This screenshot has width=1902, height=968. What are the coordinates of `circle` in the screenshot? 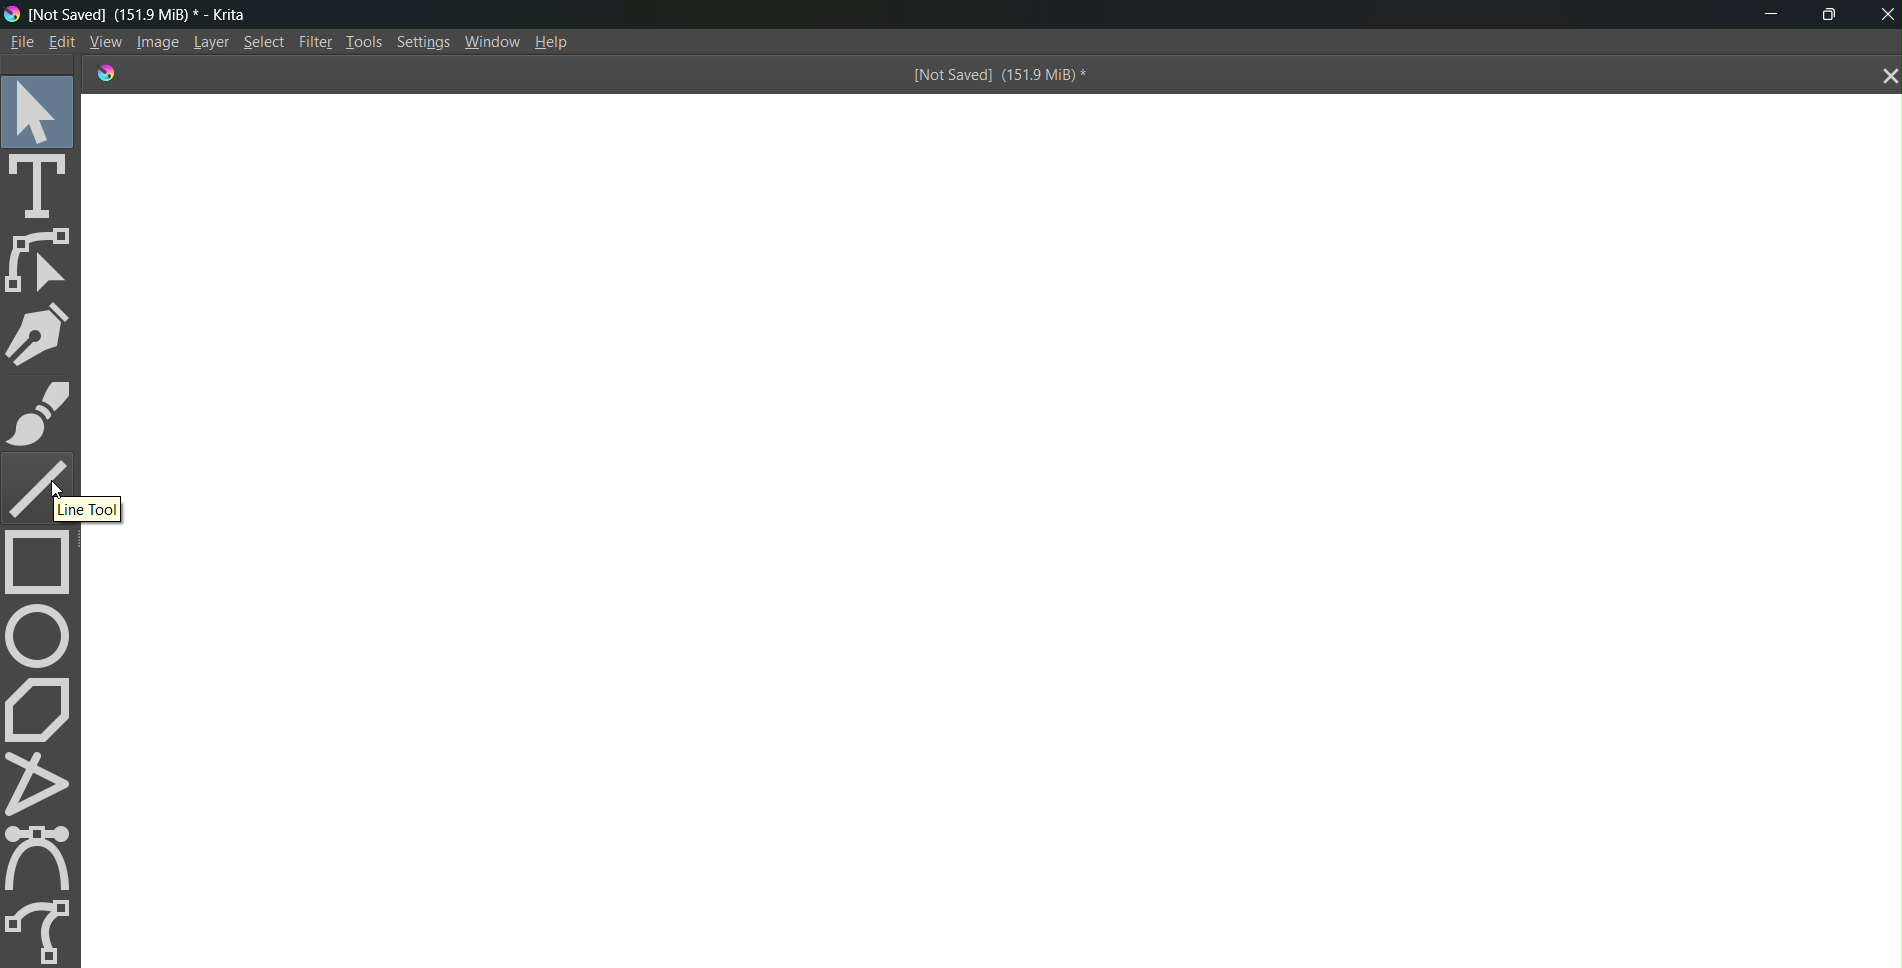 It's located at (40, 635).